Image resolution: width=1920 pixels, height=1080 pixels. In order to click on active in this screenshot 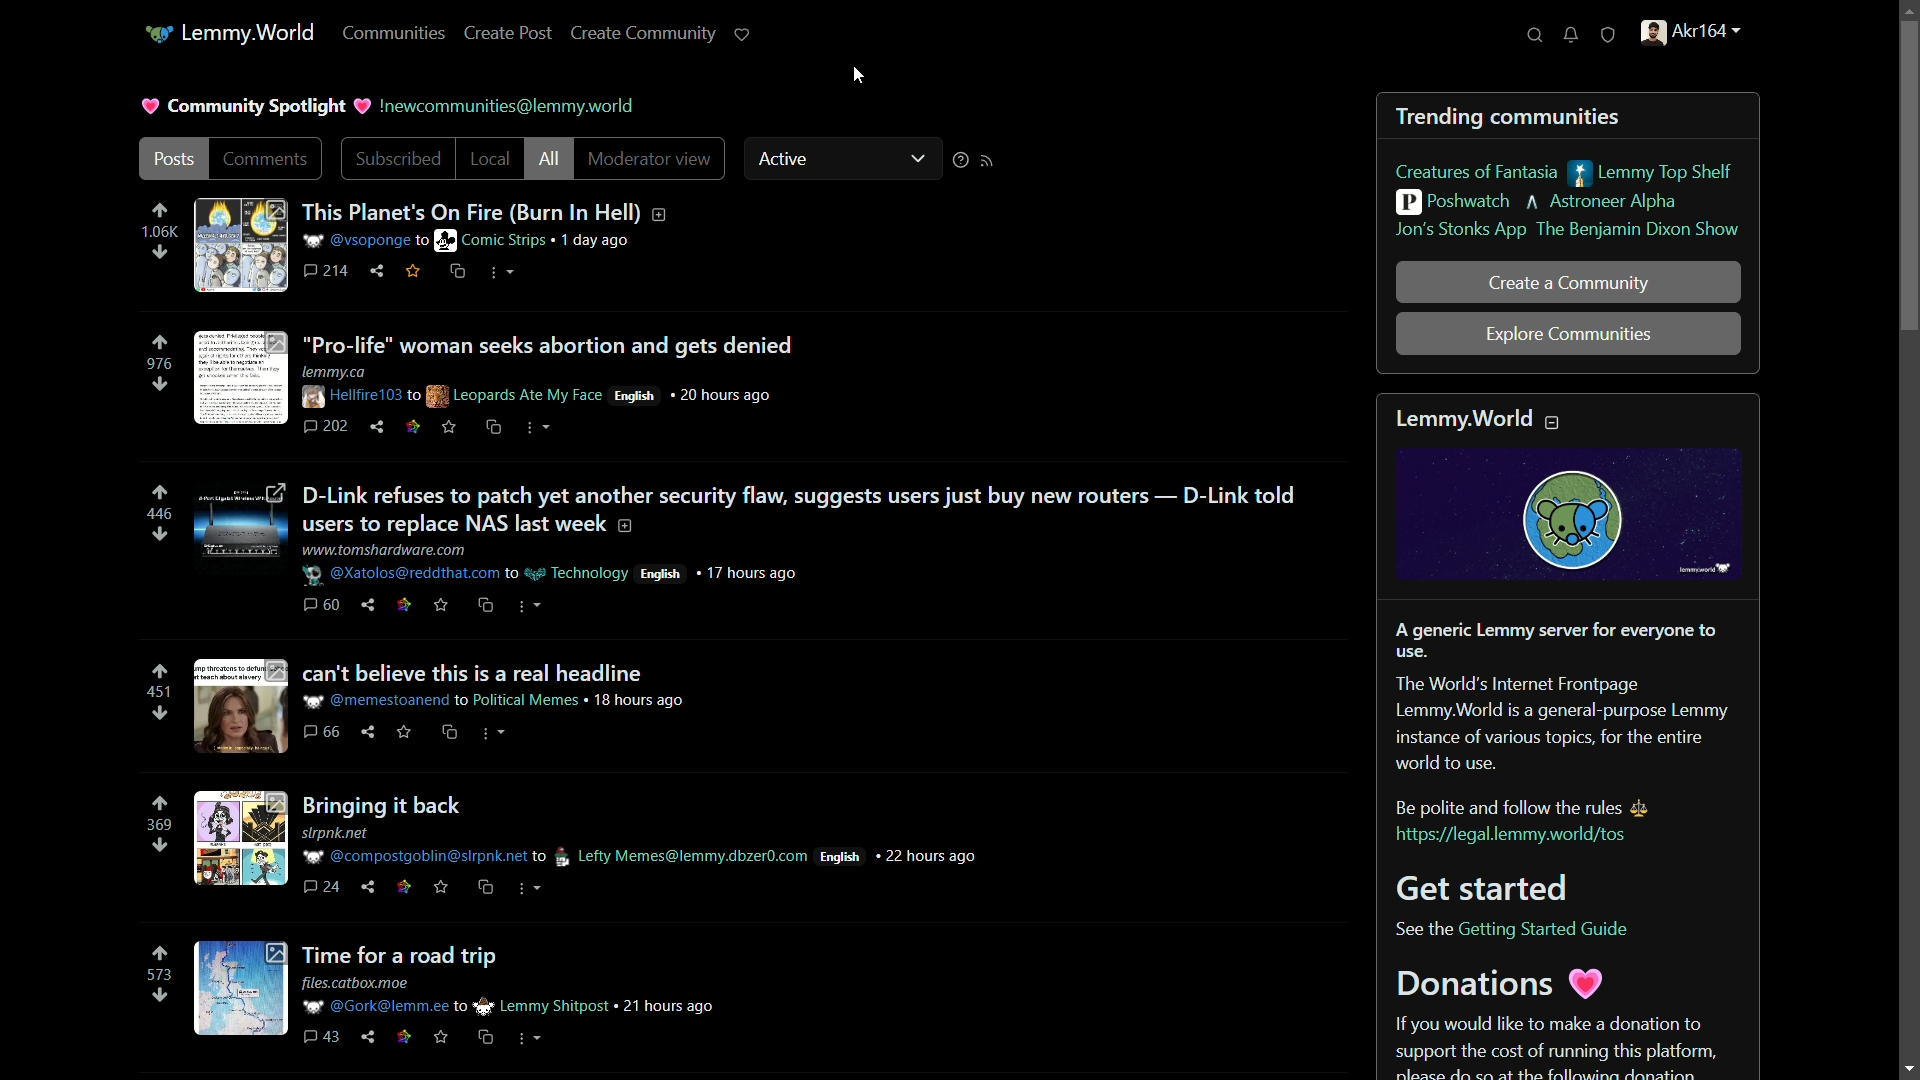, I will do `click(787, 158)`.